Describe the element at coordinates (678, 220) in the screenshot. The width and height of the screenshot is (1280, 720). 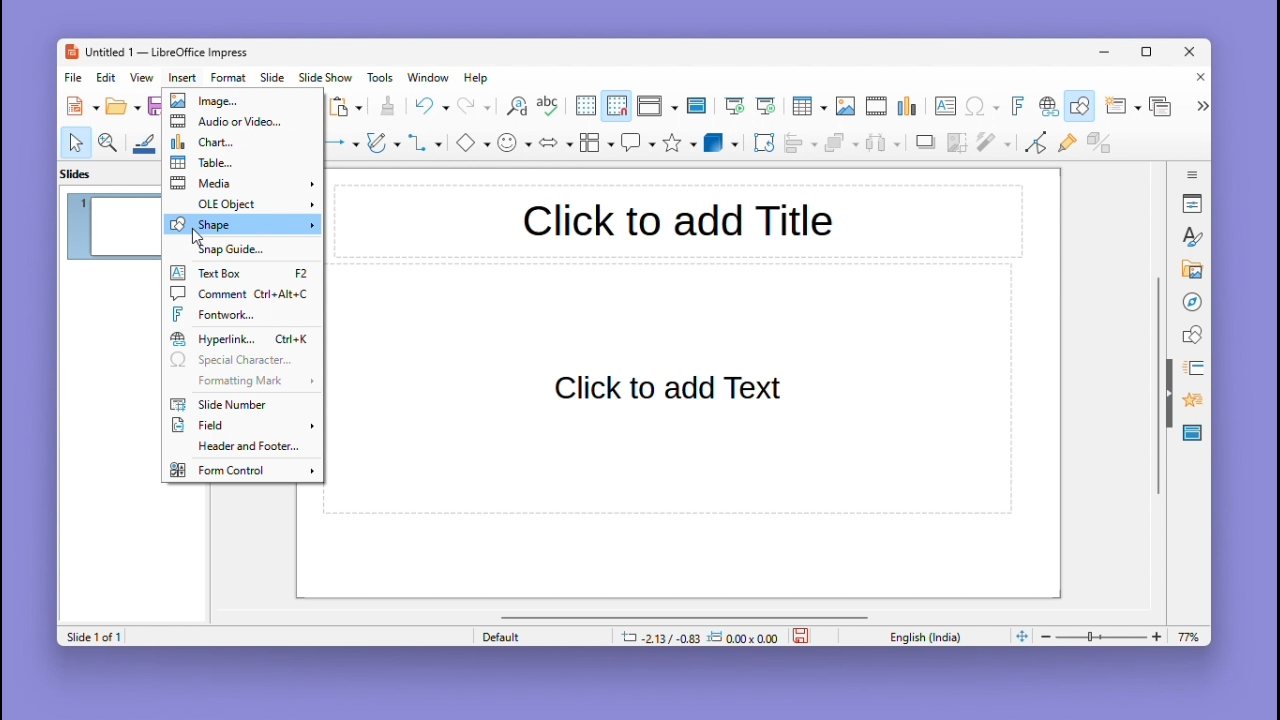
I see `Title` at that location.